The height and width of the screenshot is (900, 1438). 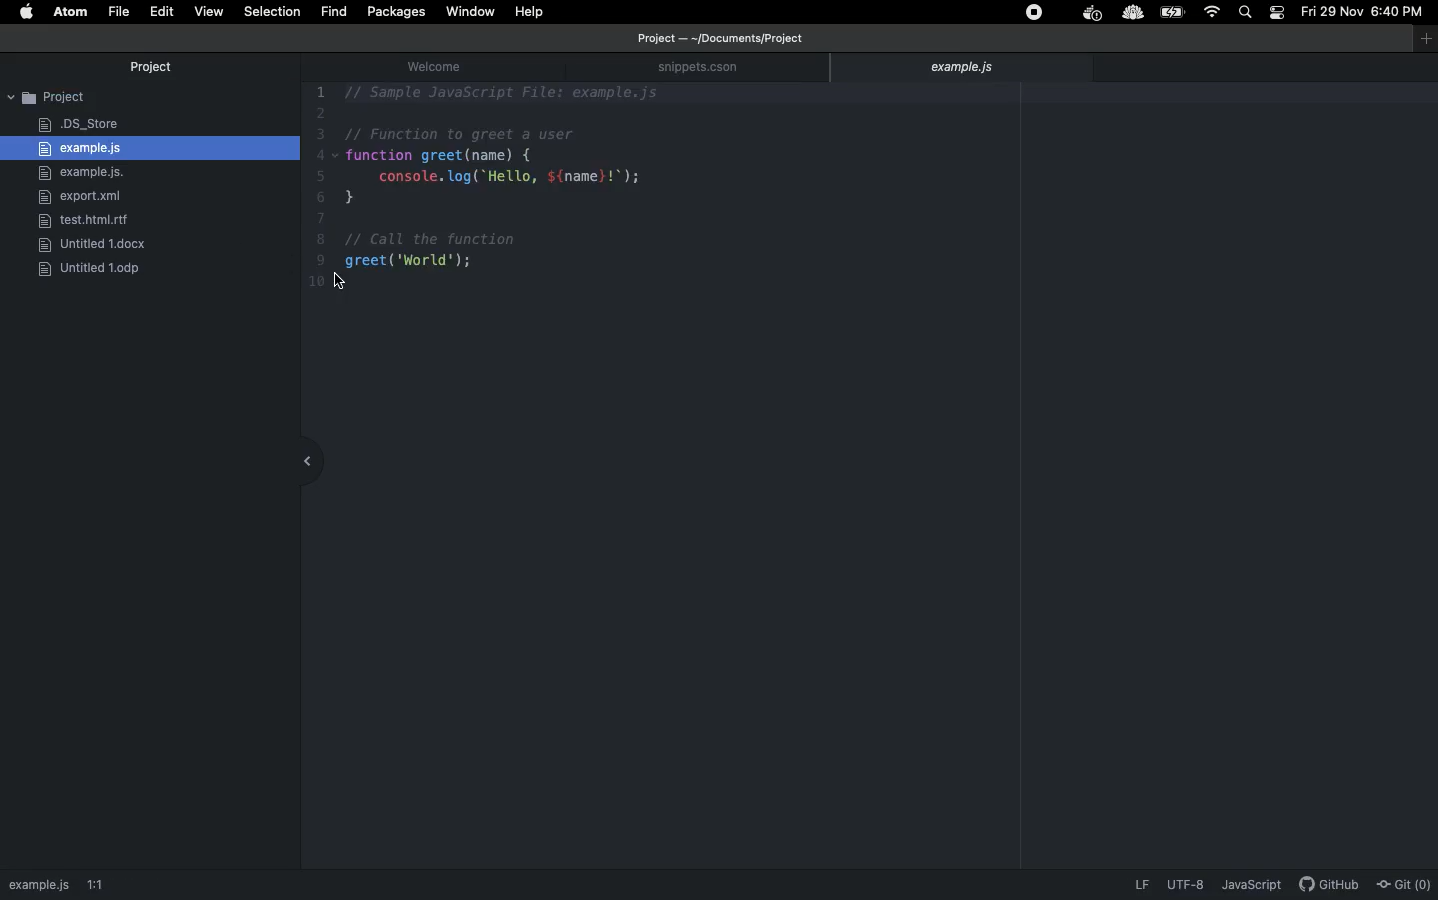 What do you see at coordinates (83, 148) in the screenshot?
I see `example.js` at bounding box center [83, 148].